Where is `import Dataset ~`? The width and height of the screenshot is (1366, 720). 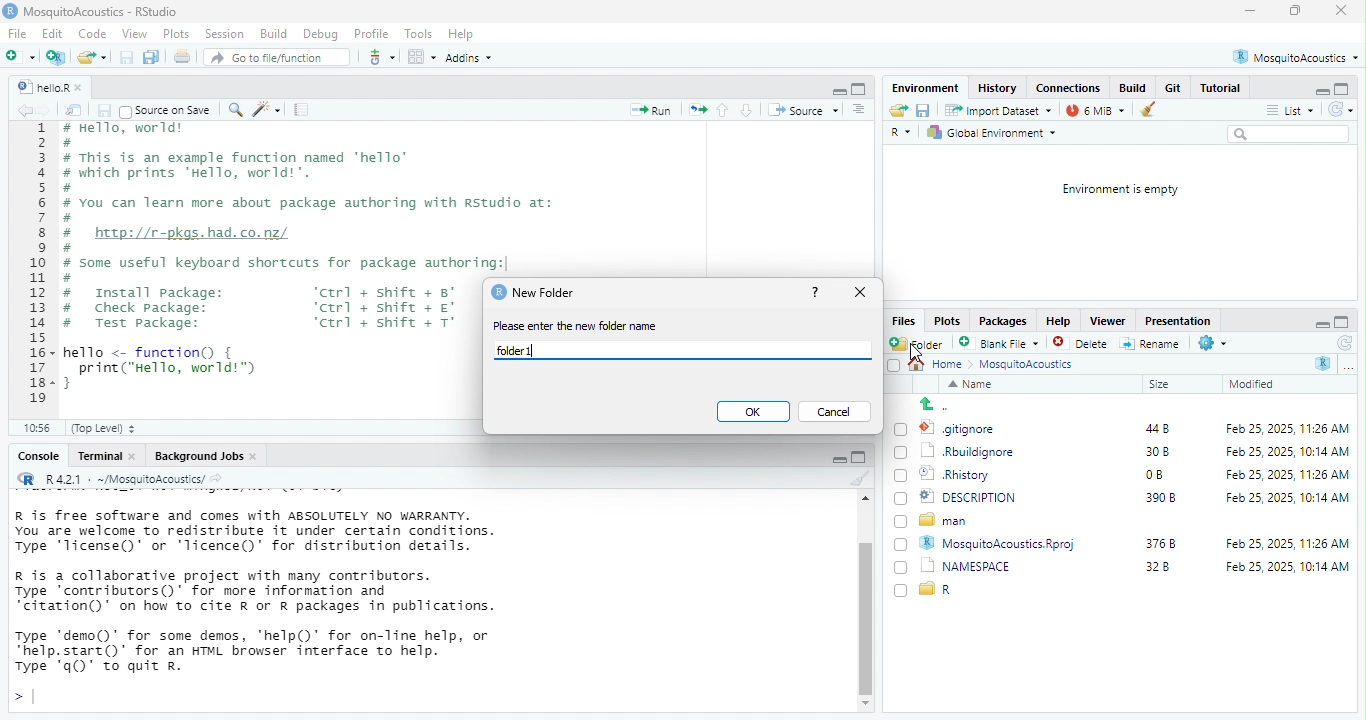 import Dataset ~ is located at coordinates (1002, 110).